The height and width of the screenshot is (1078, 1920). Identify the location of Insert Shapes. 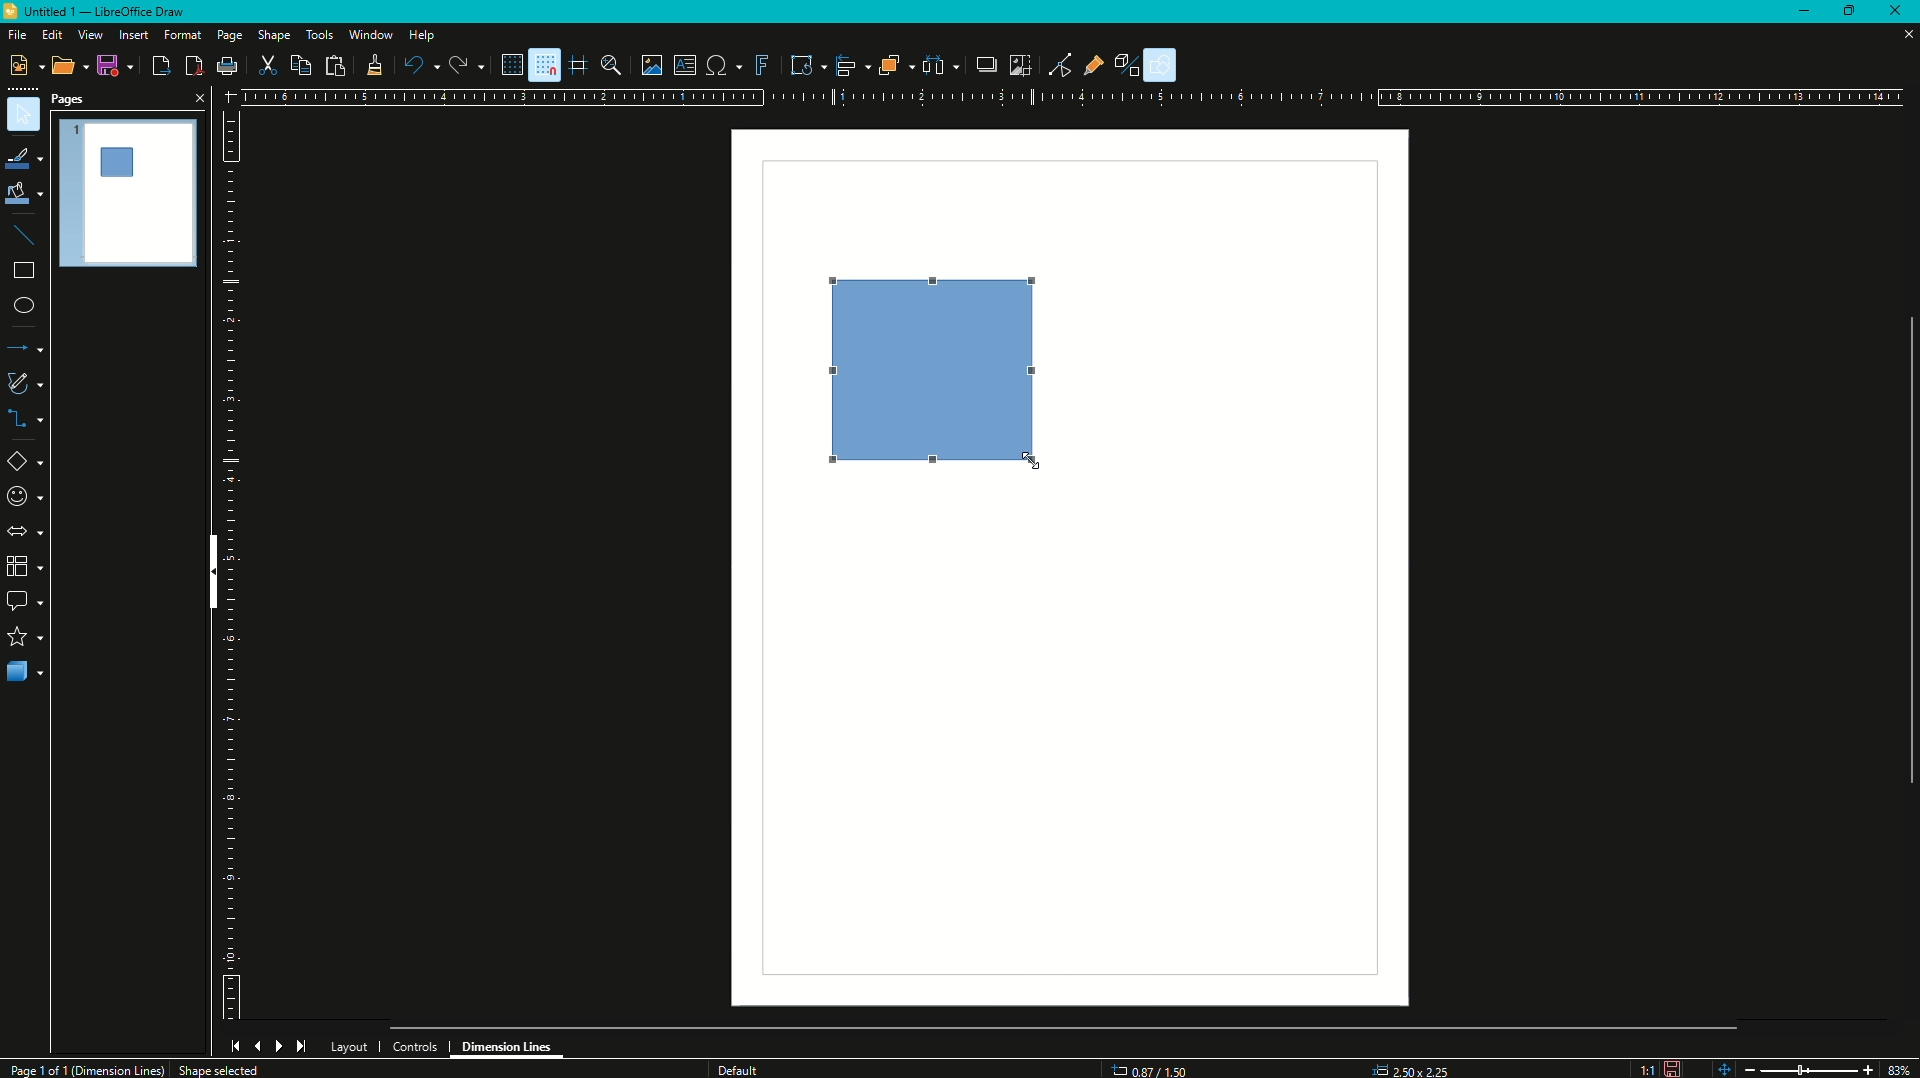
(26, 464).